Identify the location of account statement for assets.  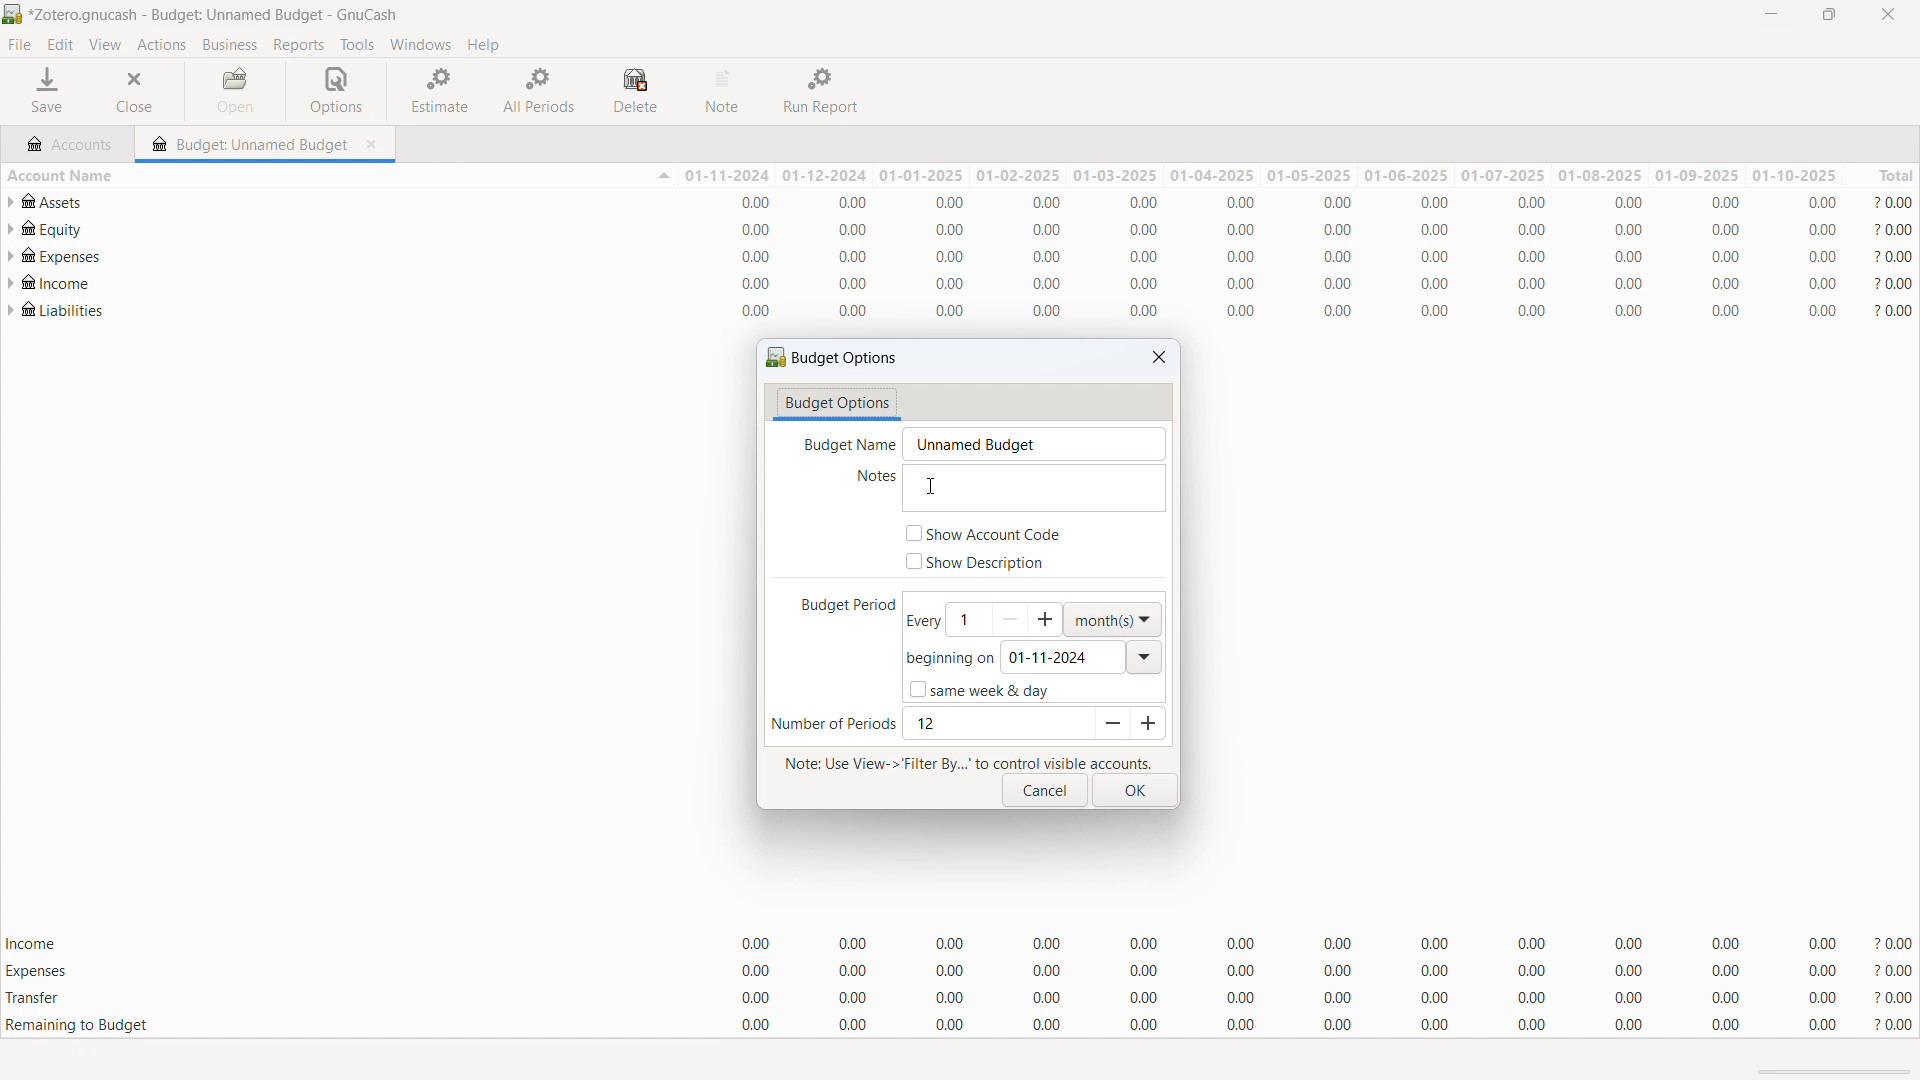
(970, 202).